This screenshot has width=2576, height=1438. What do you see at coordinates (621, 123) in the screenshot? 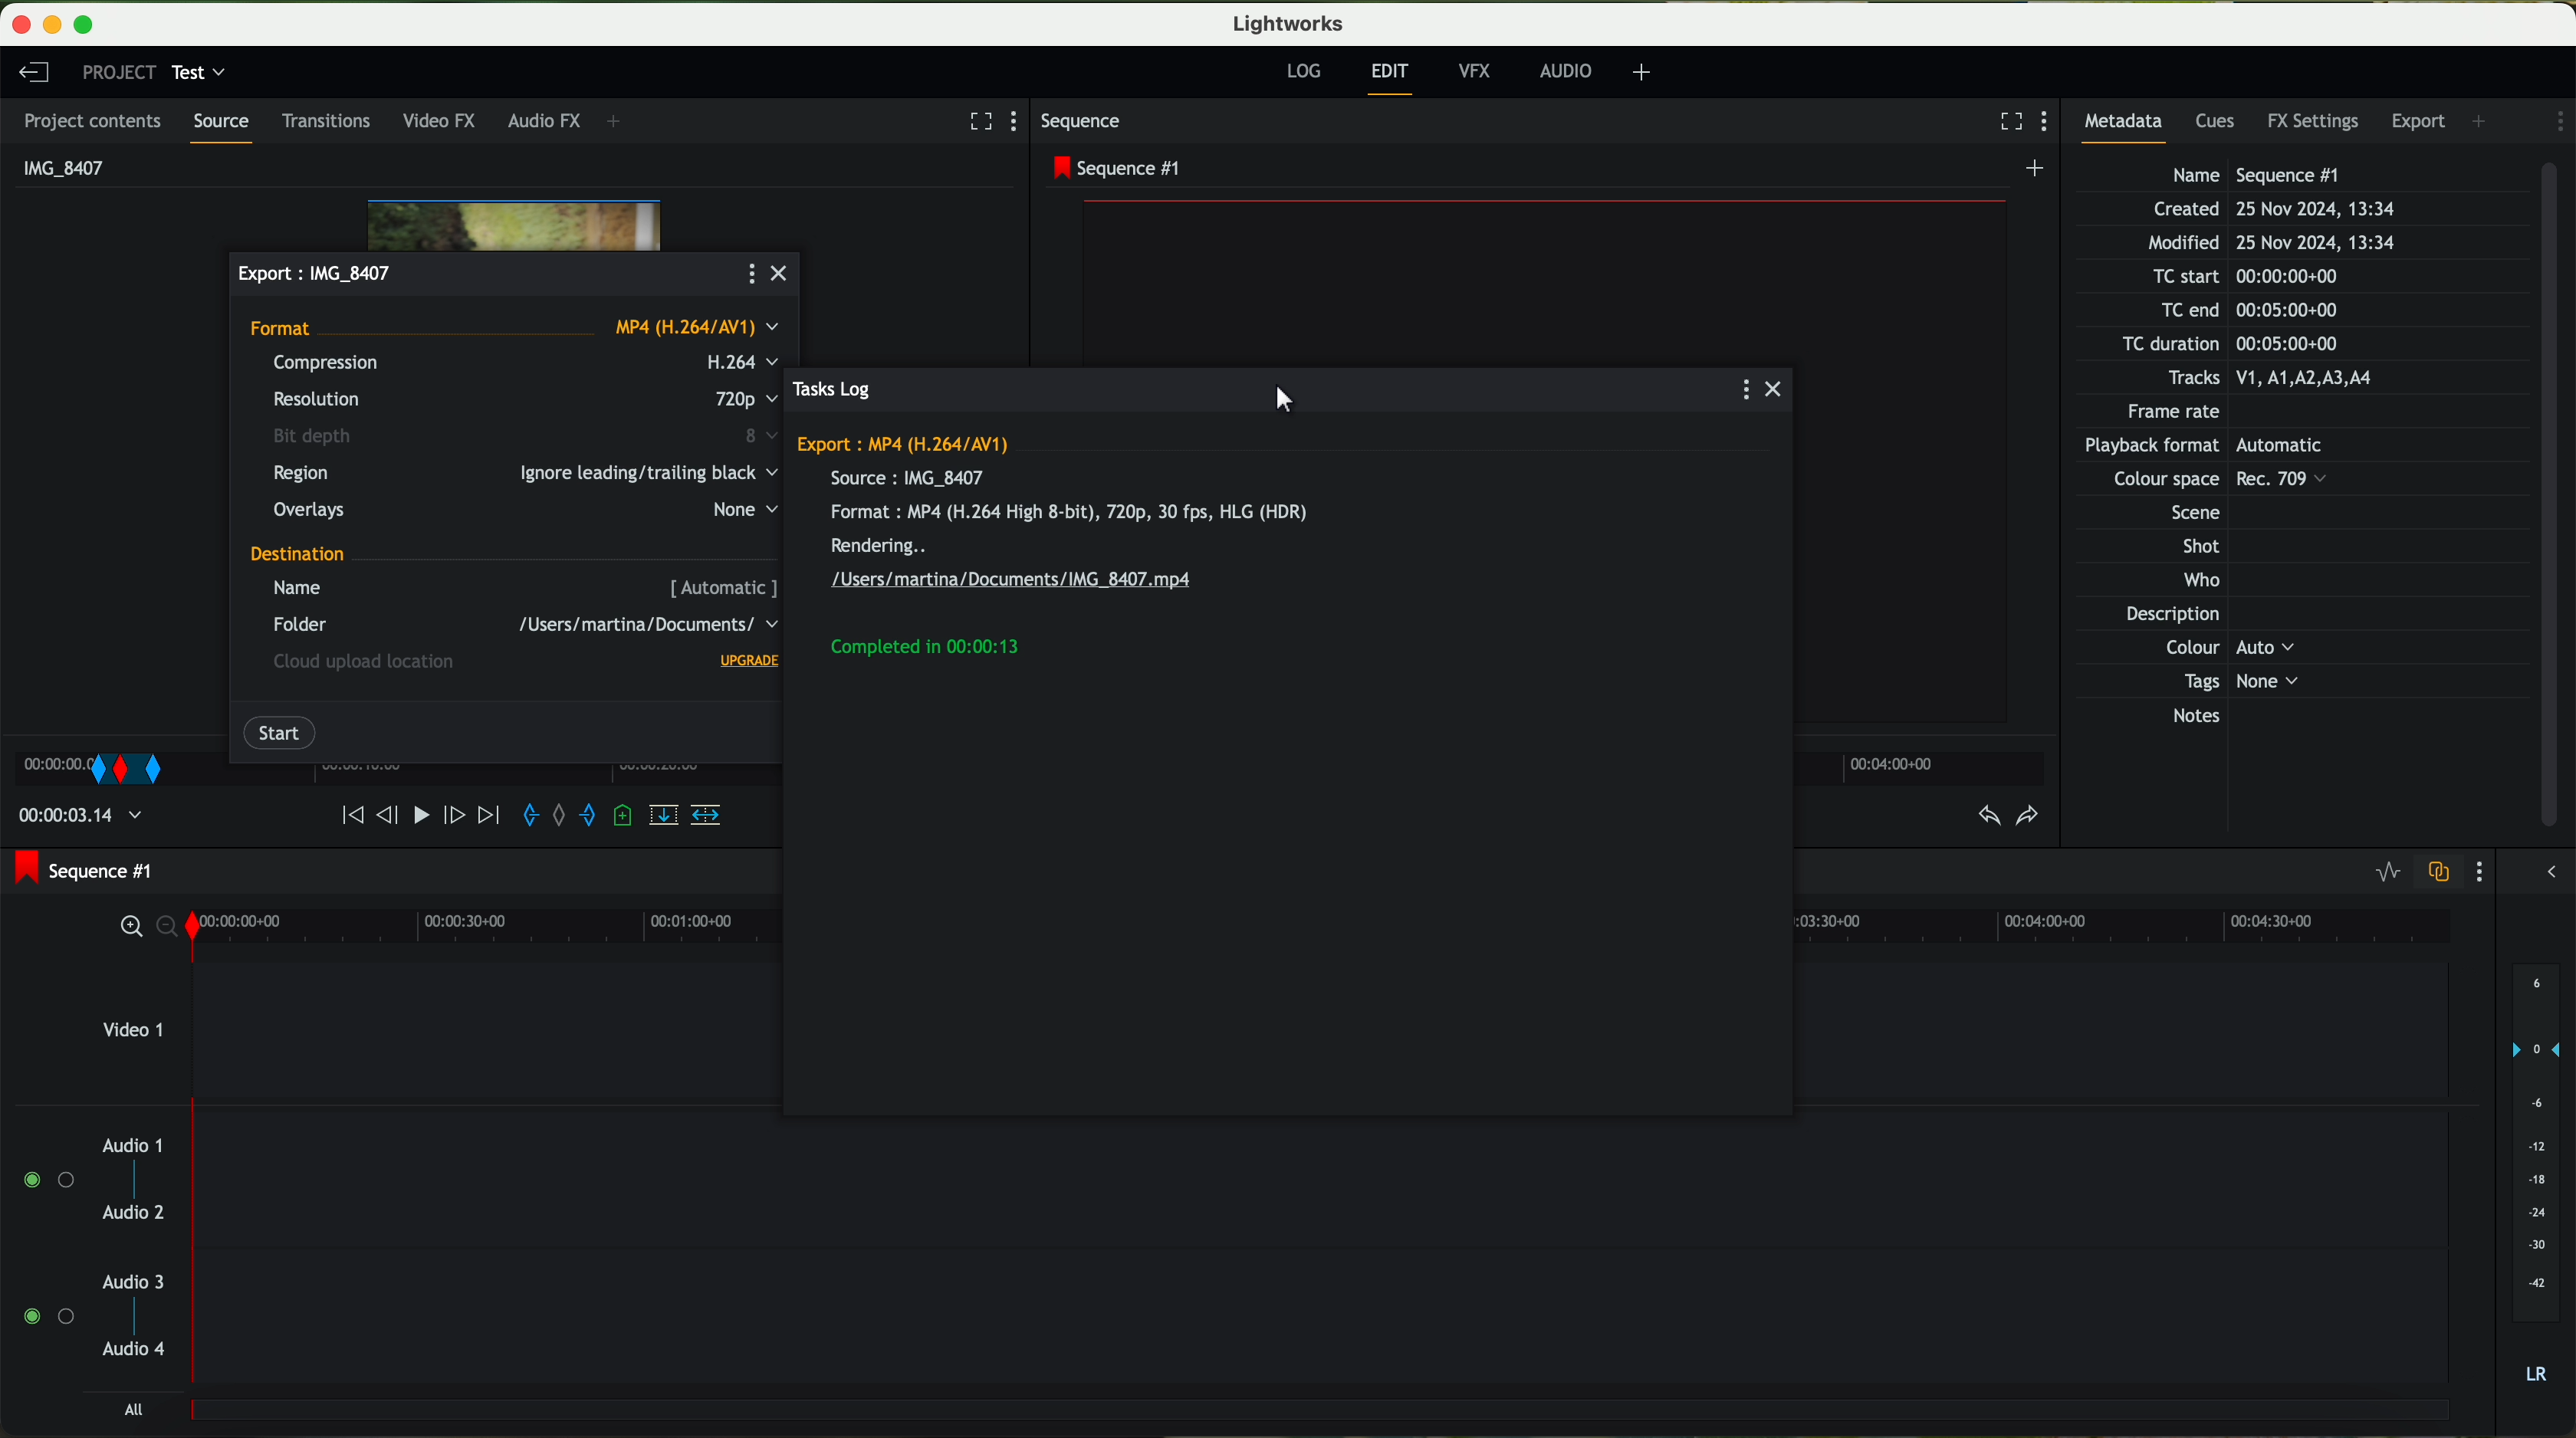
I see `+` at bounding box center [621, 123].